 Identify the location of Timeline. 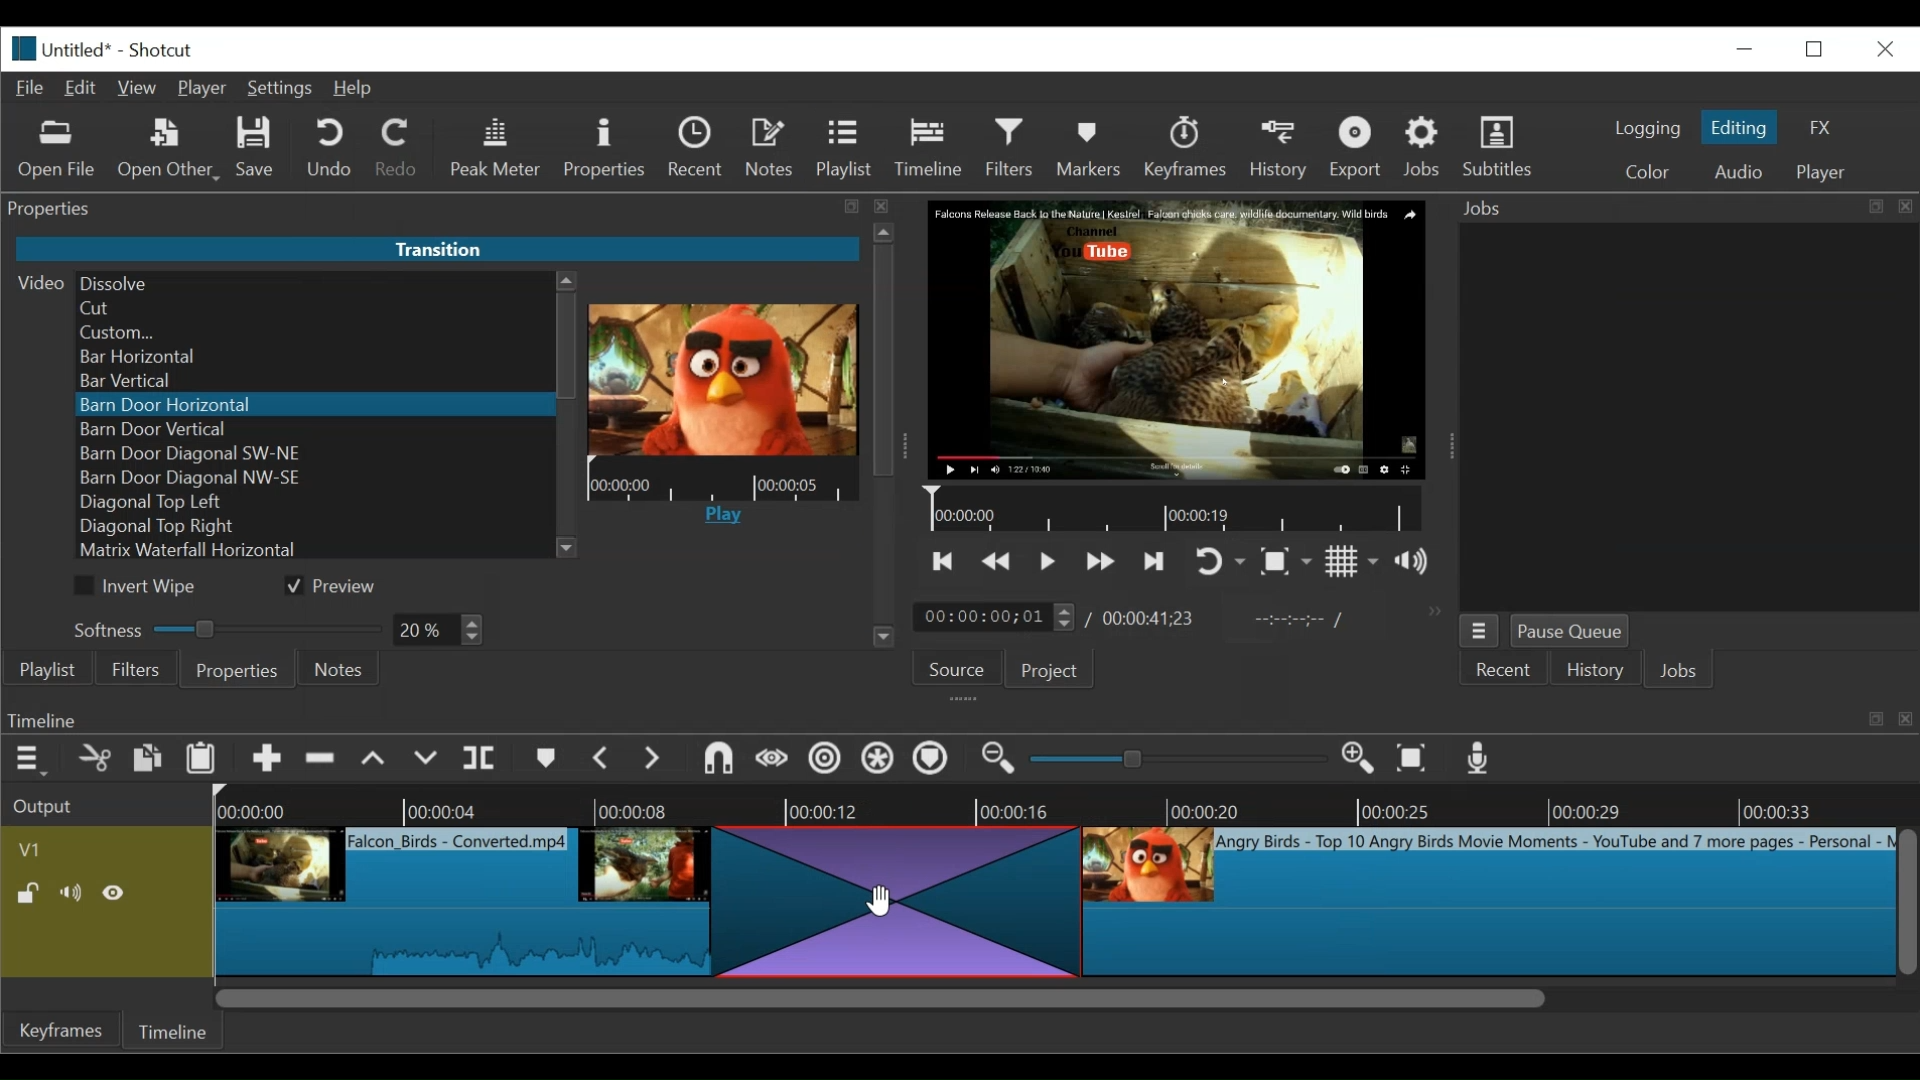
(1177, 509).